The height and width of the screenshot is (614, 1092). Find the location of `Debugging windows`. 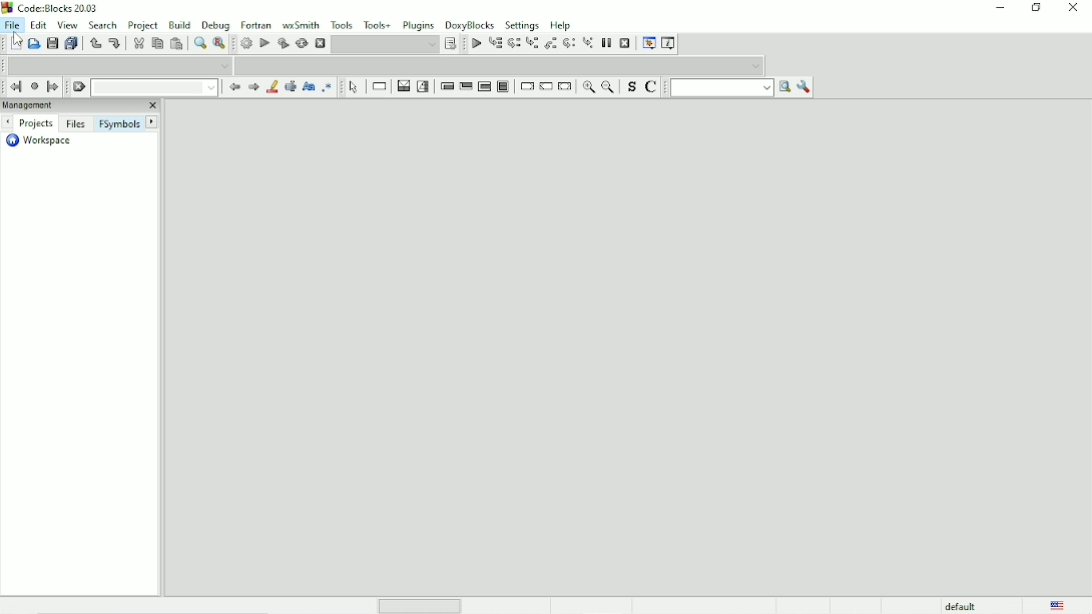

Debugging windows is located at coordinates (648, 43).